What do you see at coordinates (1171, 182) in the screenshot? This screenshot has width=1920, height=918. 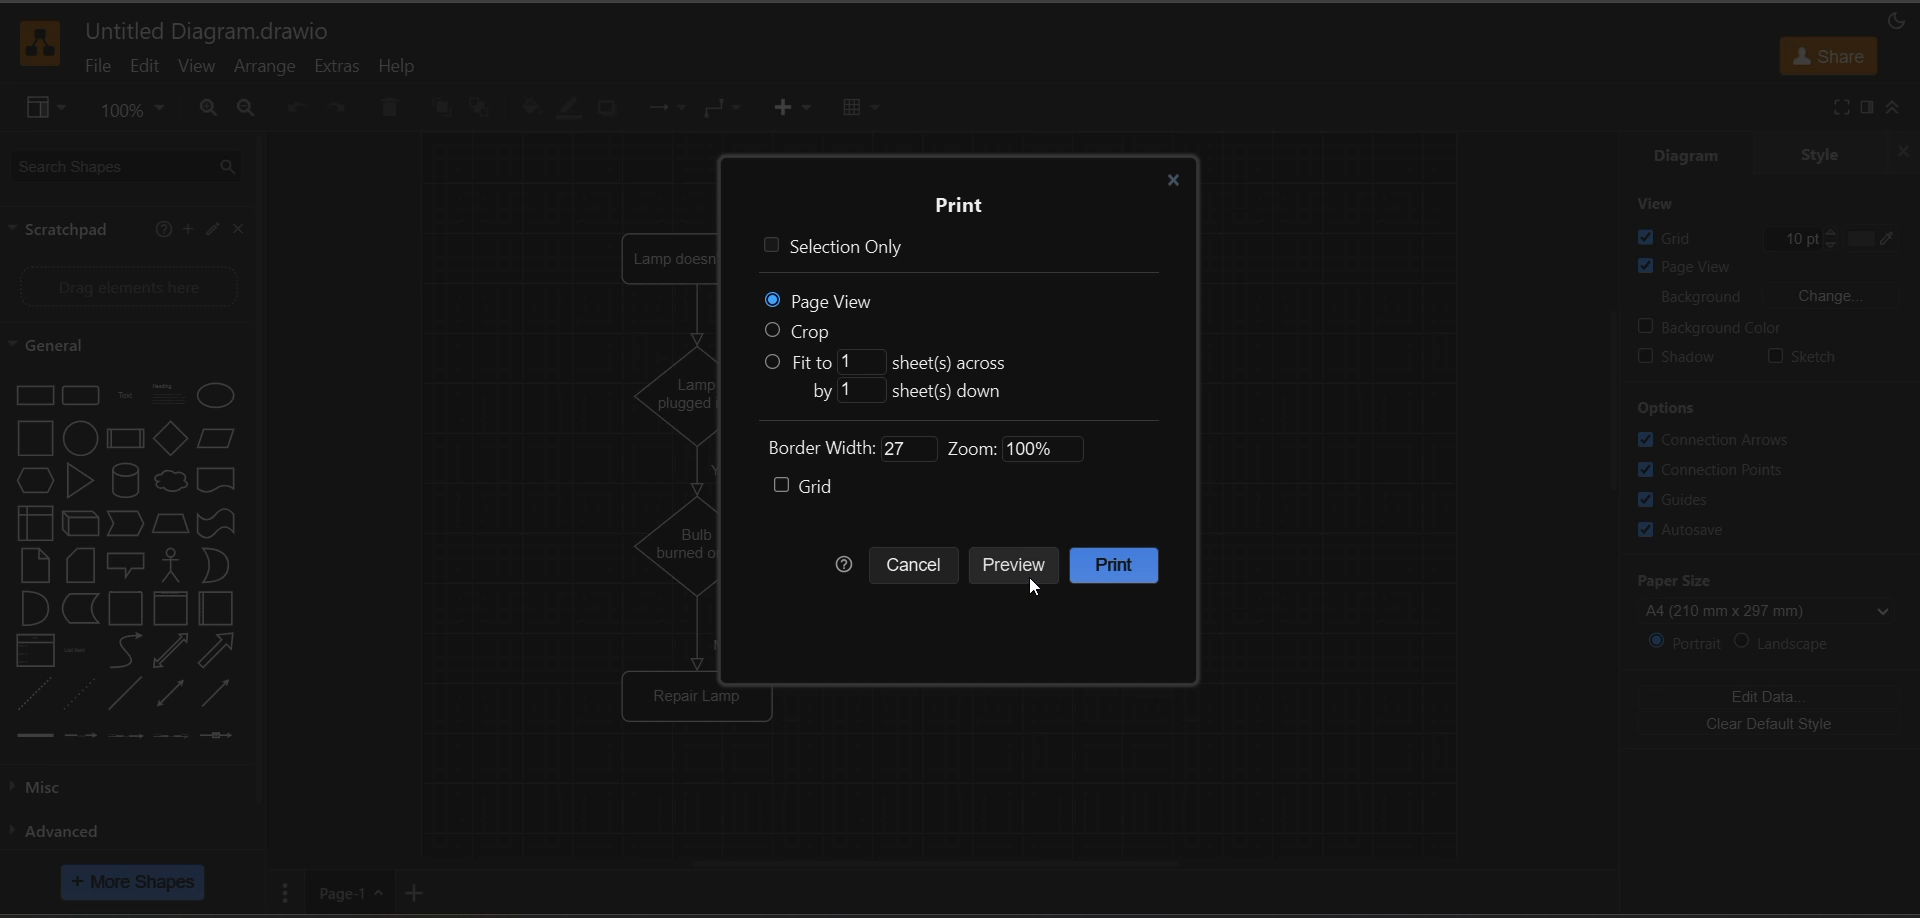 I see `close` at bounding box center [1171, 182].